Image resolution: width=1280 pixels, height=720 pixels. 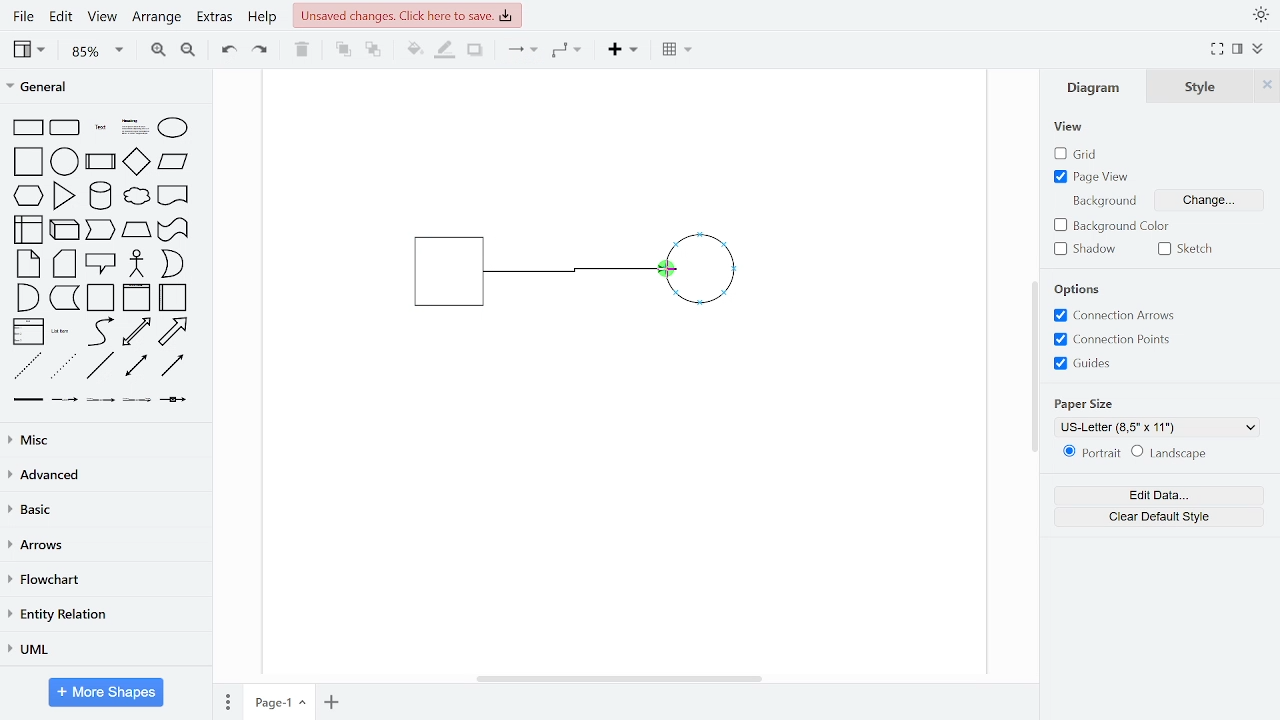 I want to click on paper size, so click(x=1086, y=402).